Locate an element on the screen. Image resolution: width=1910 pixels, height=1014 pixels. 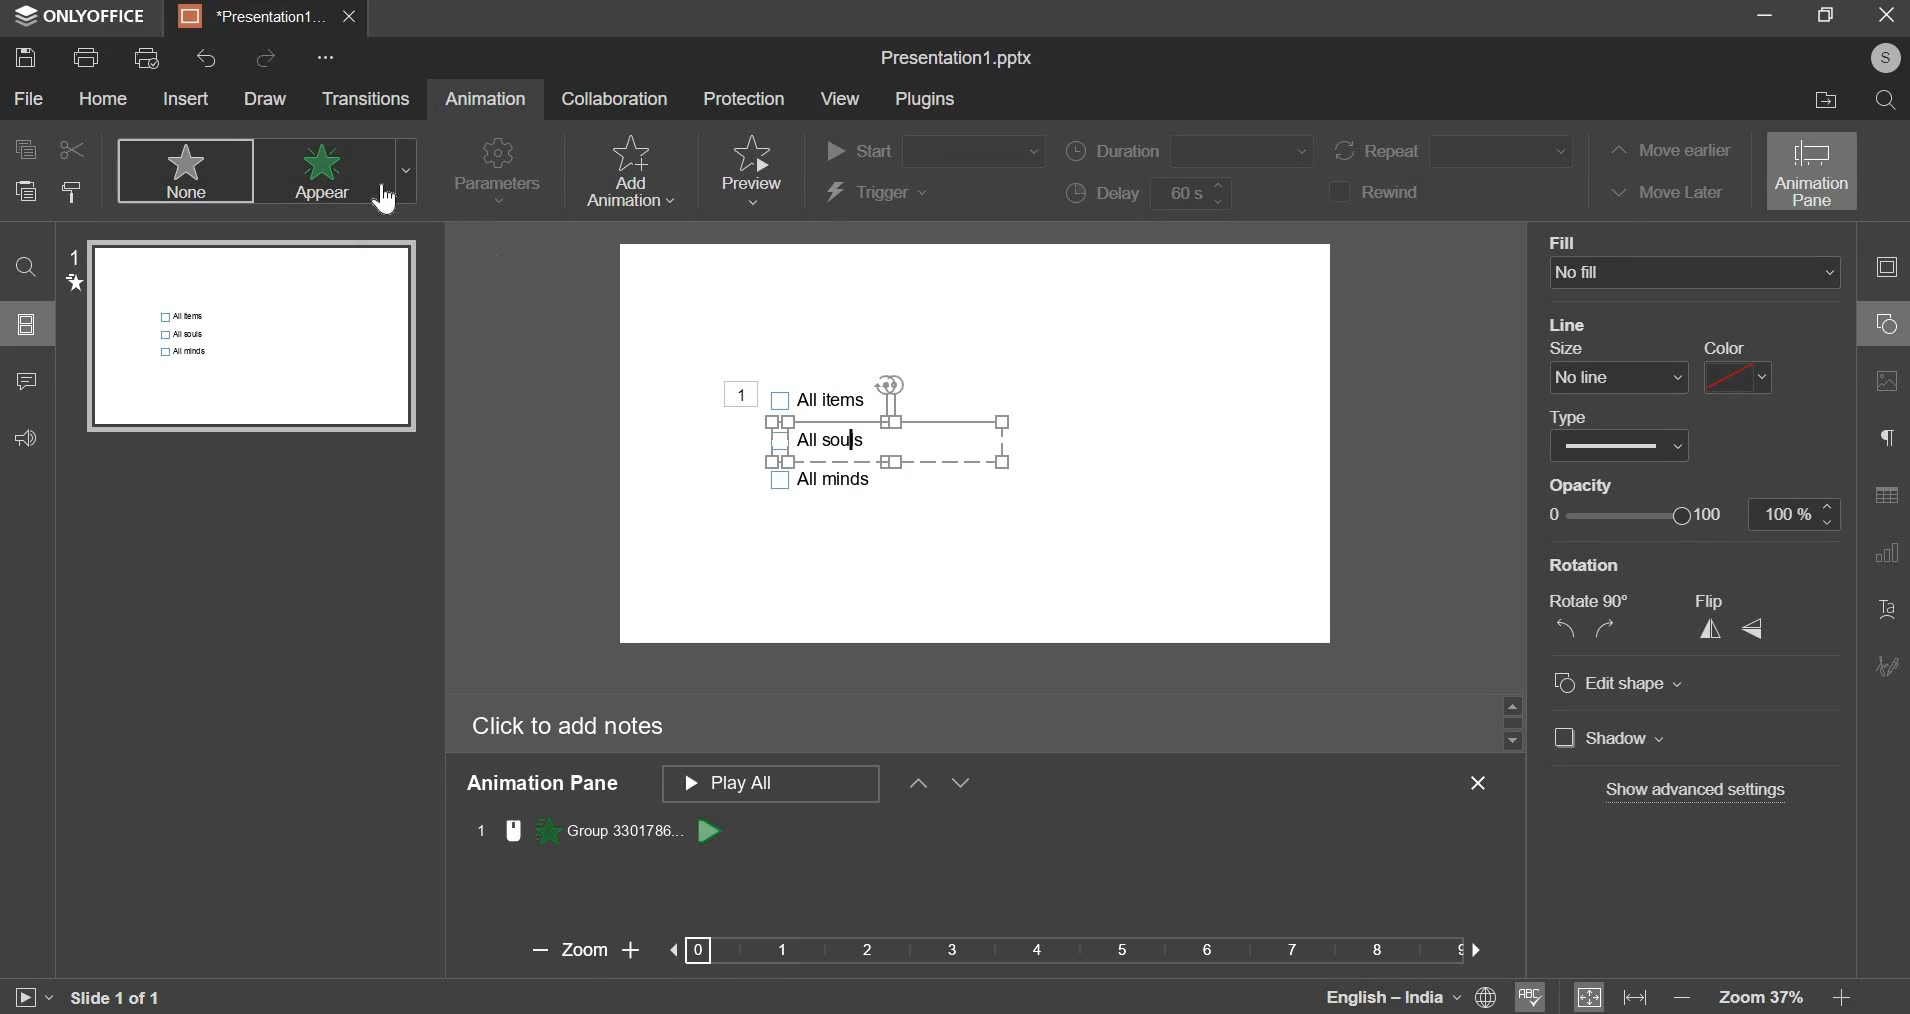
slider is located at coordinates (1511, 721).